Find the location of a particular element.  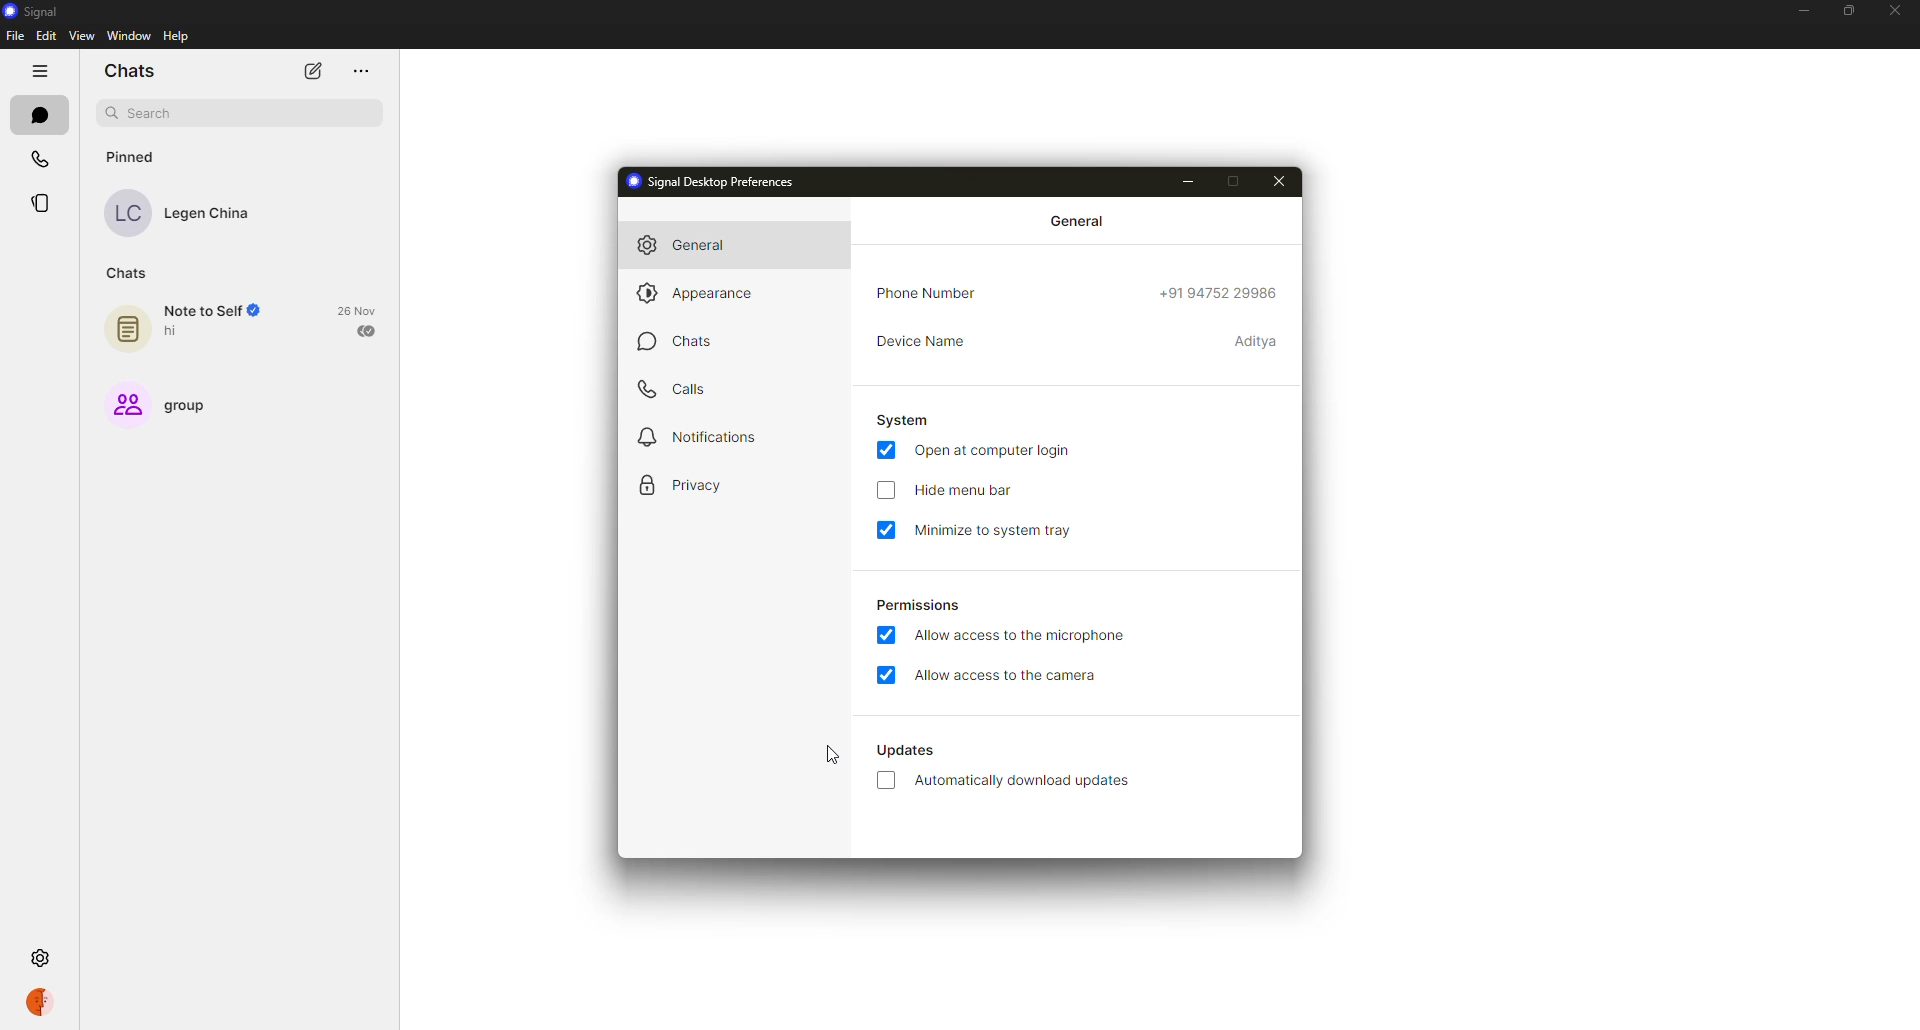

allow access to camera is located at coordinates (1012, 676).